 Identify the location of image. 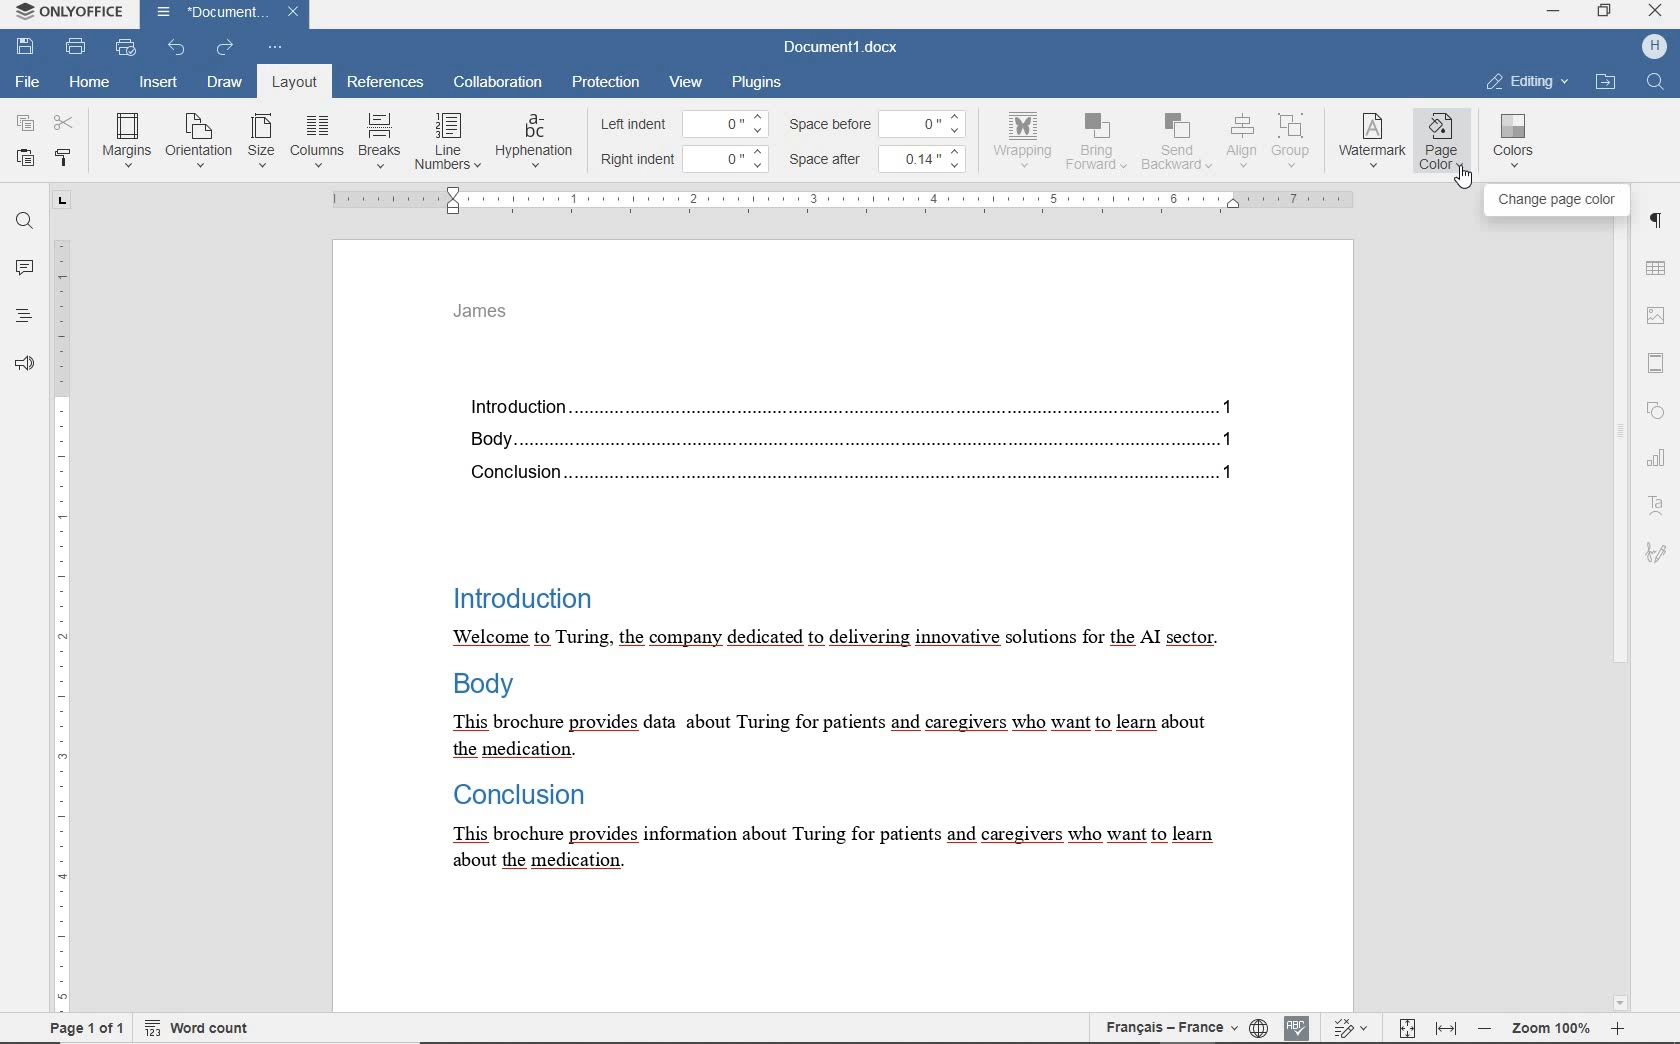
(1658, 318).